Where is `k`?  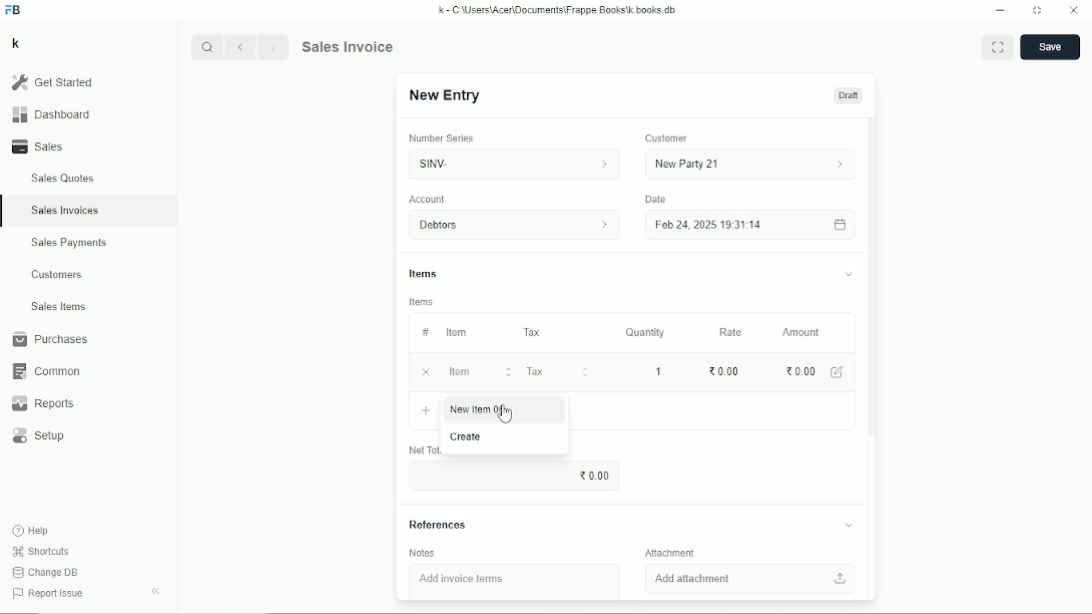 k is located at coordinates (15, 43).